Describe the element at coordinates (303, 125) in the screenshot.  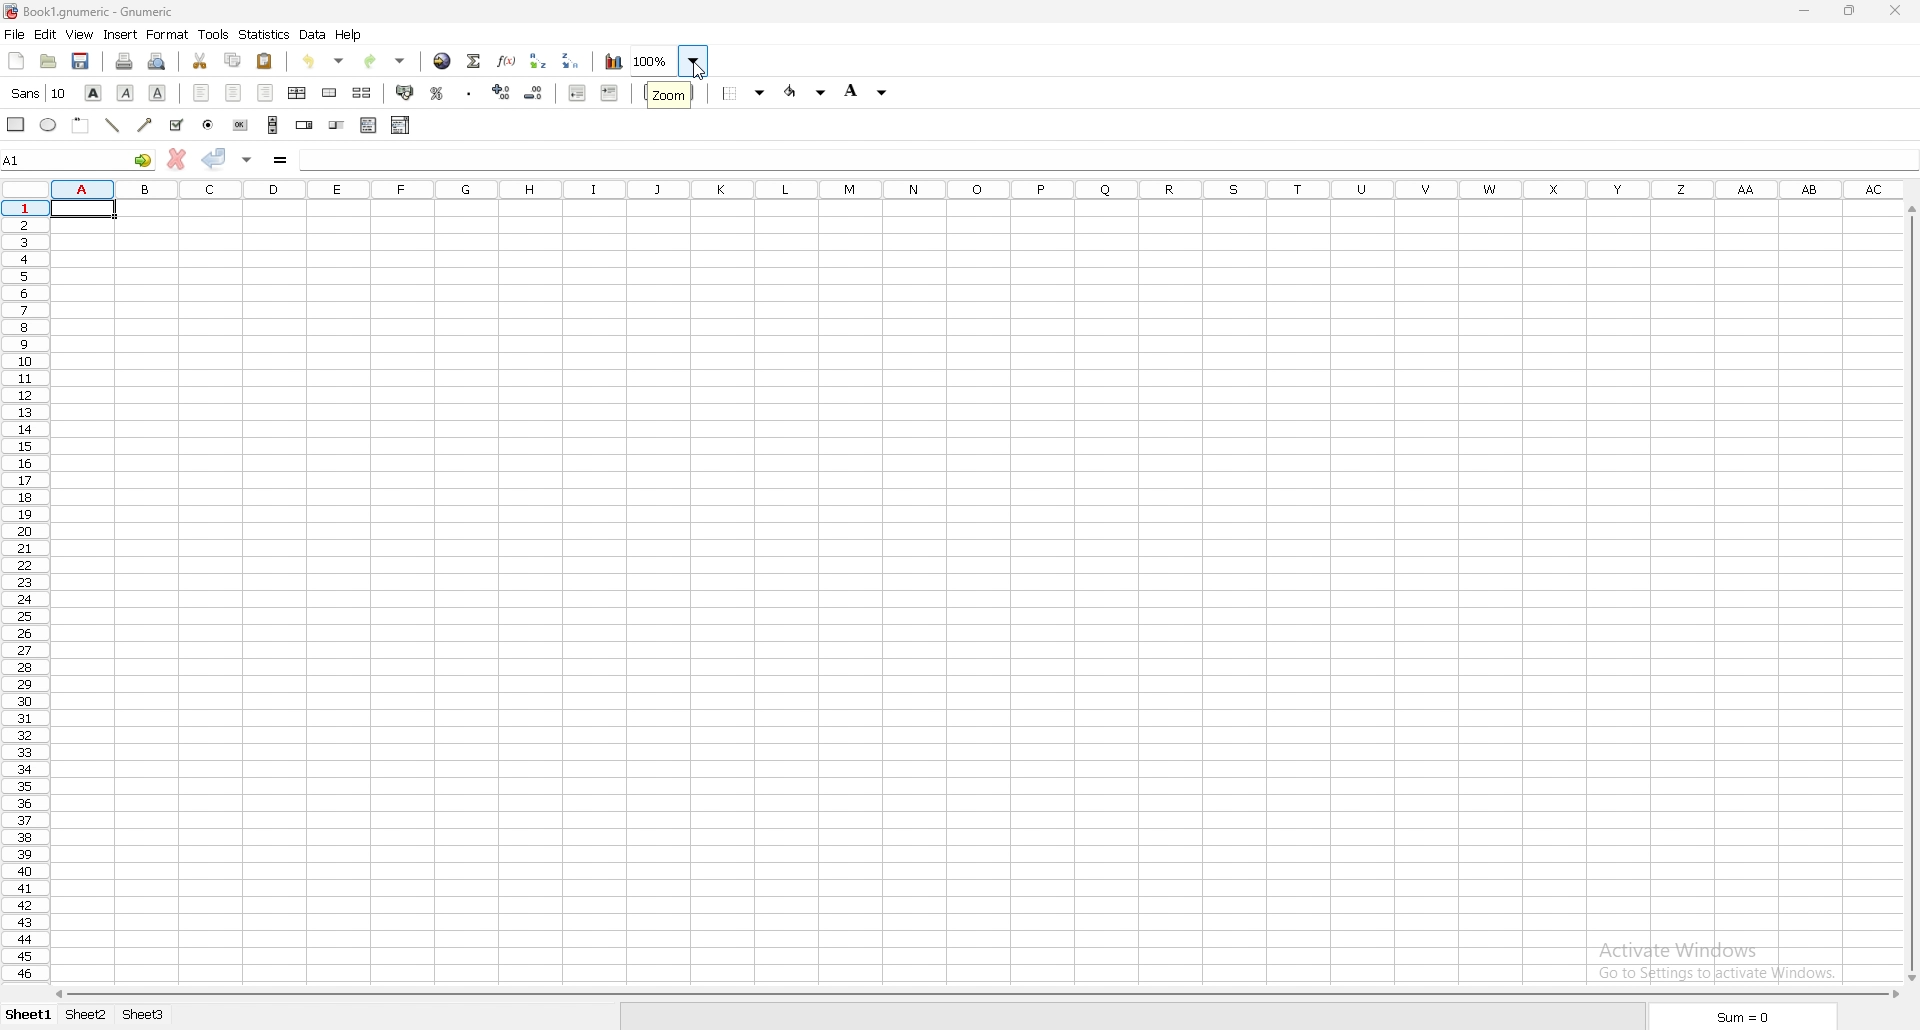
I see `spin button` at that location.